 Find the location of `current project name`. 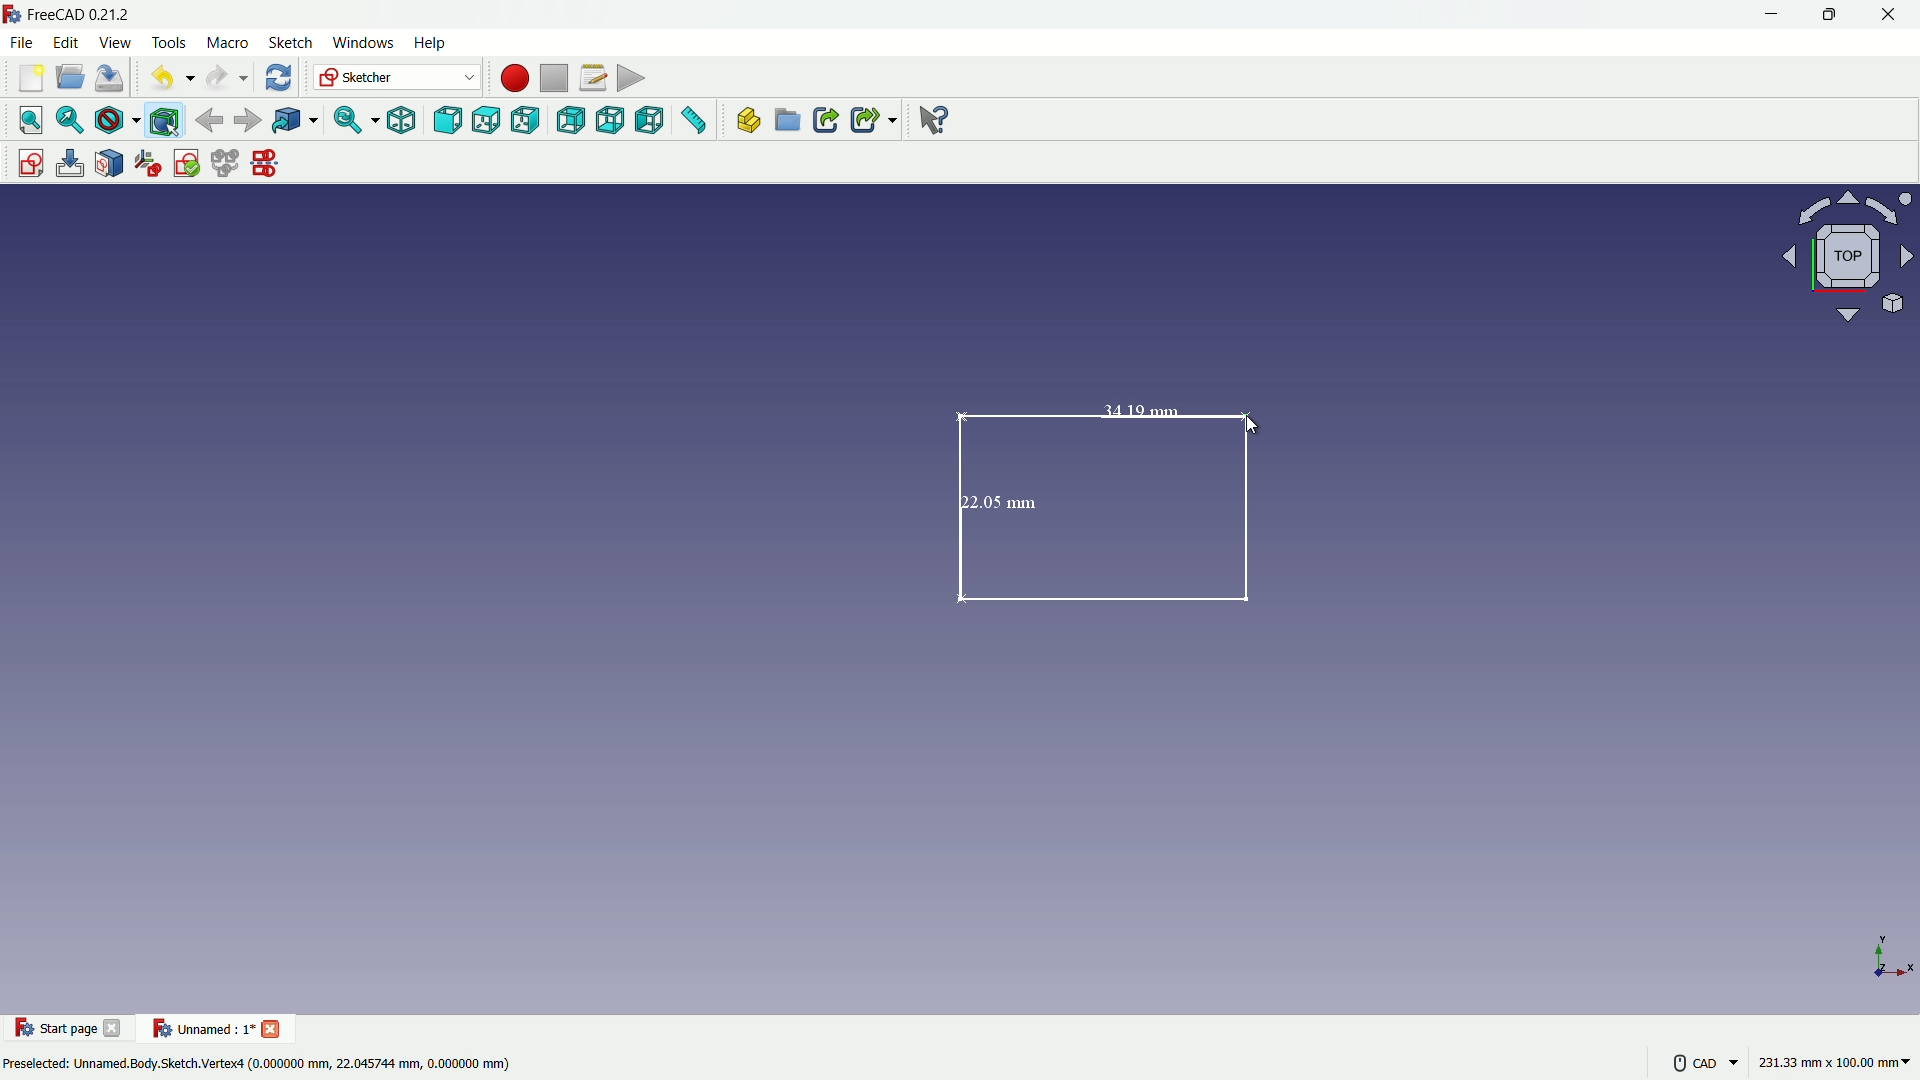

current project name is located at coordinates (200, 1028).